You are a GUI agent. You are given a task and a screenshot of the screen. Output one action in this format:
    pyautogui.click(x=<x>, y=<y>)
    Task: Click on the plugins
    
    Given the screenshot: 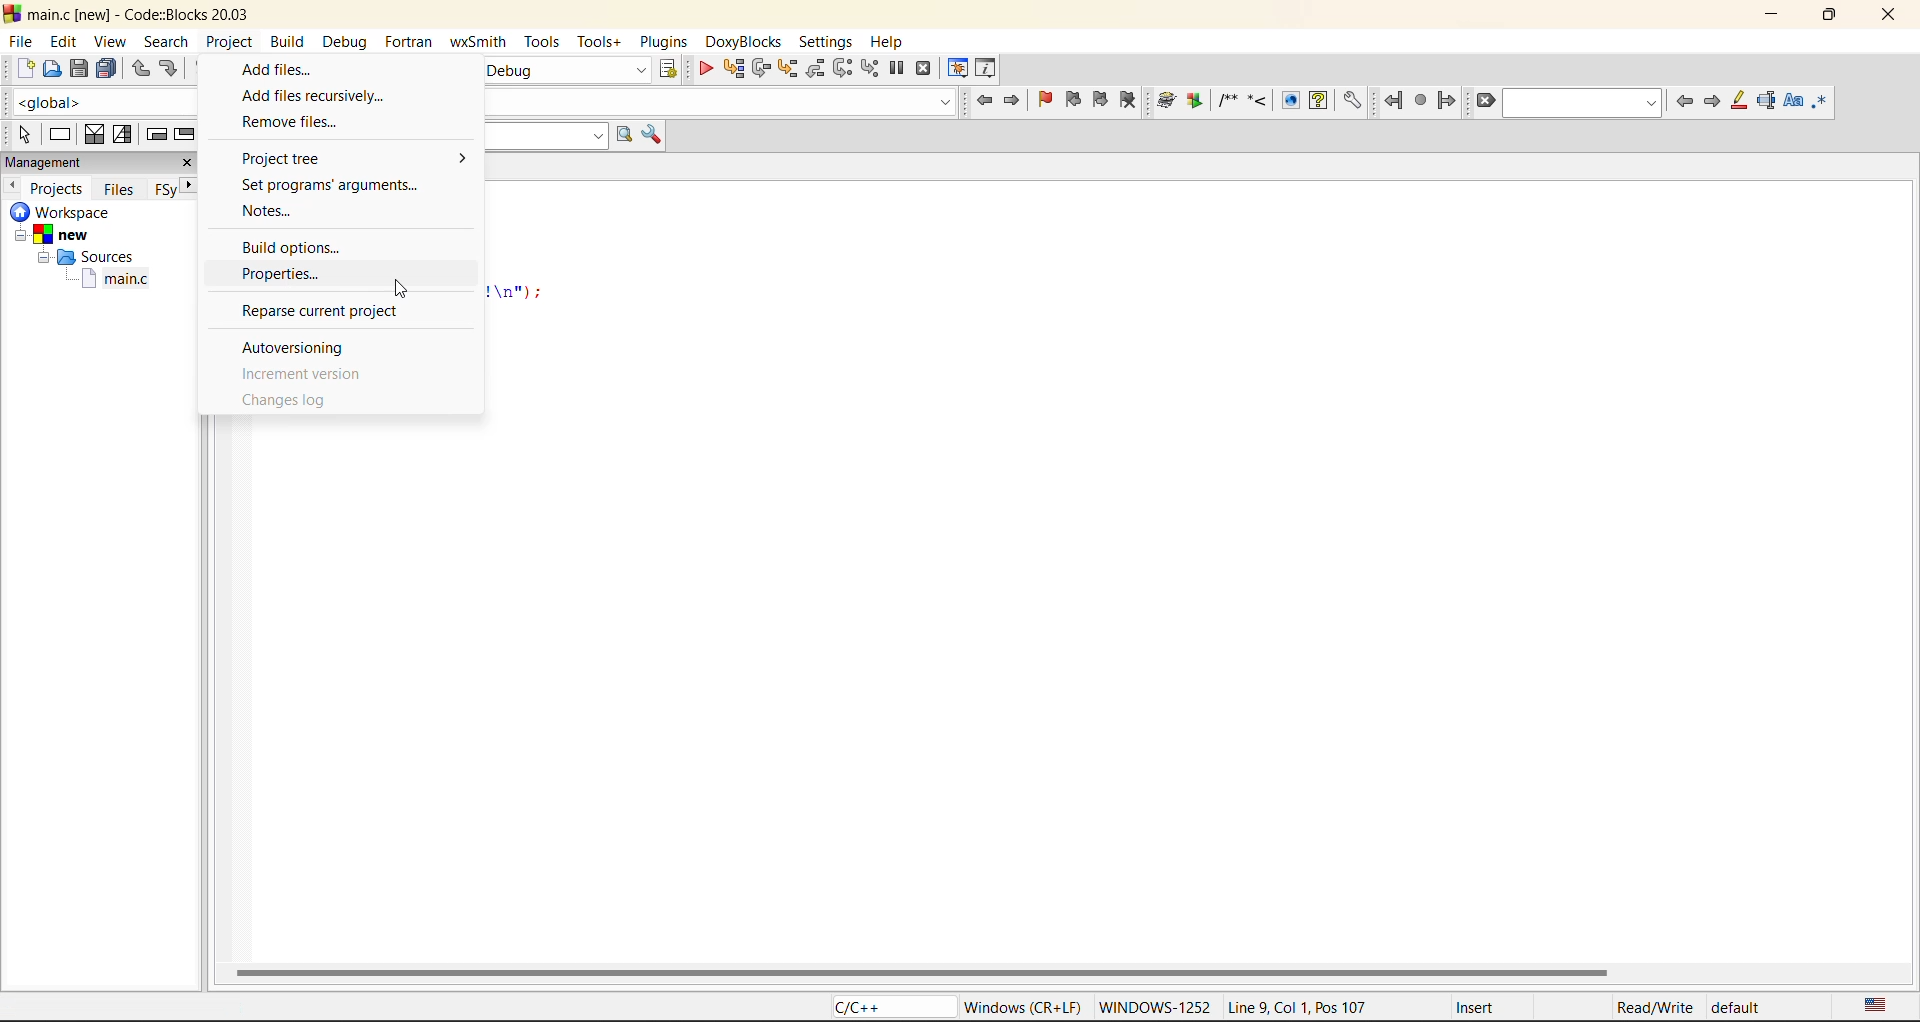 What is the action you would take?
    pyautogui.click(x=665, y=42)
    